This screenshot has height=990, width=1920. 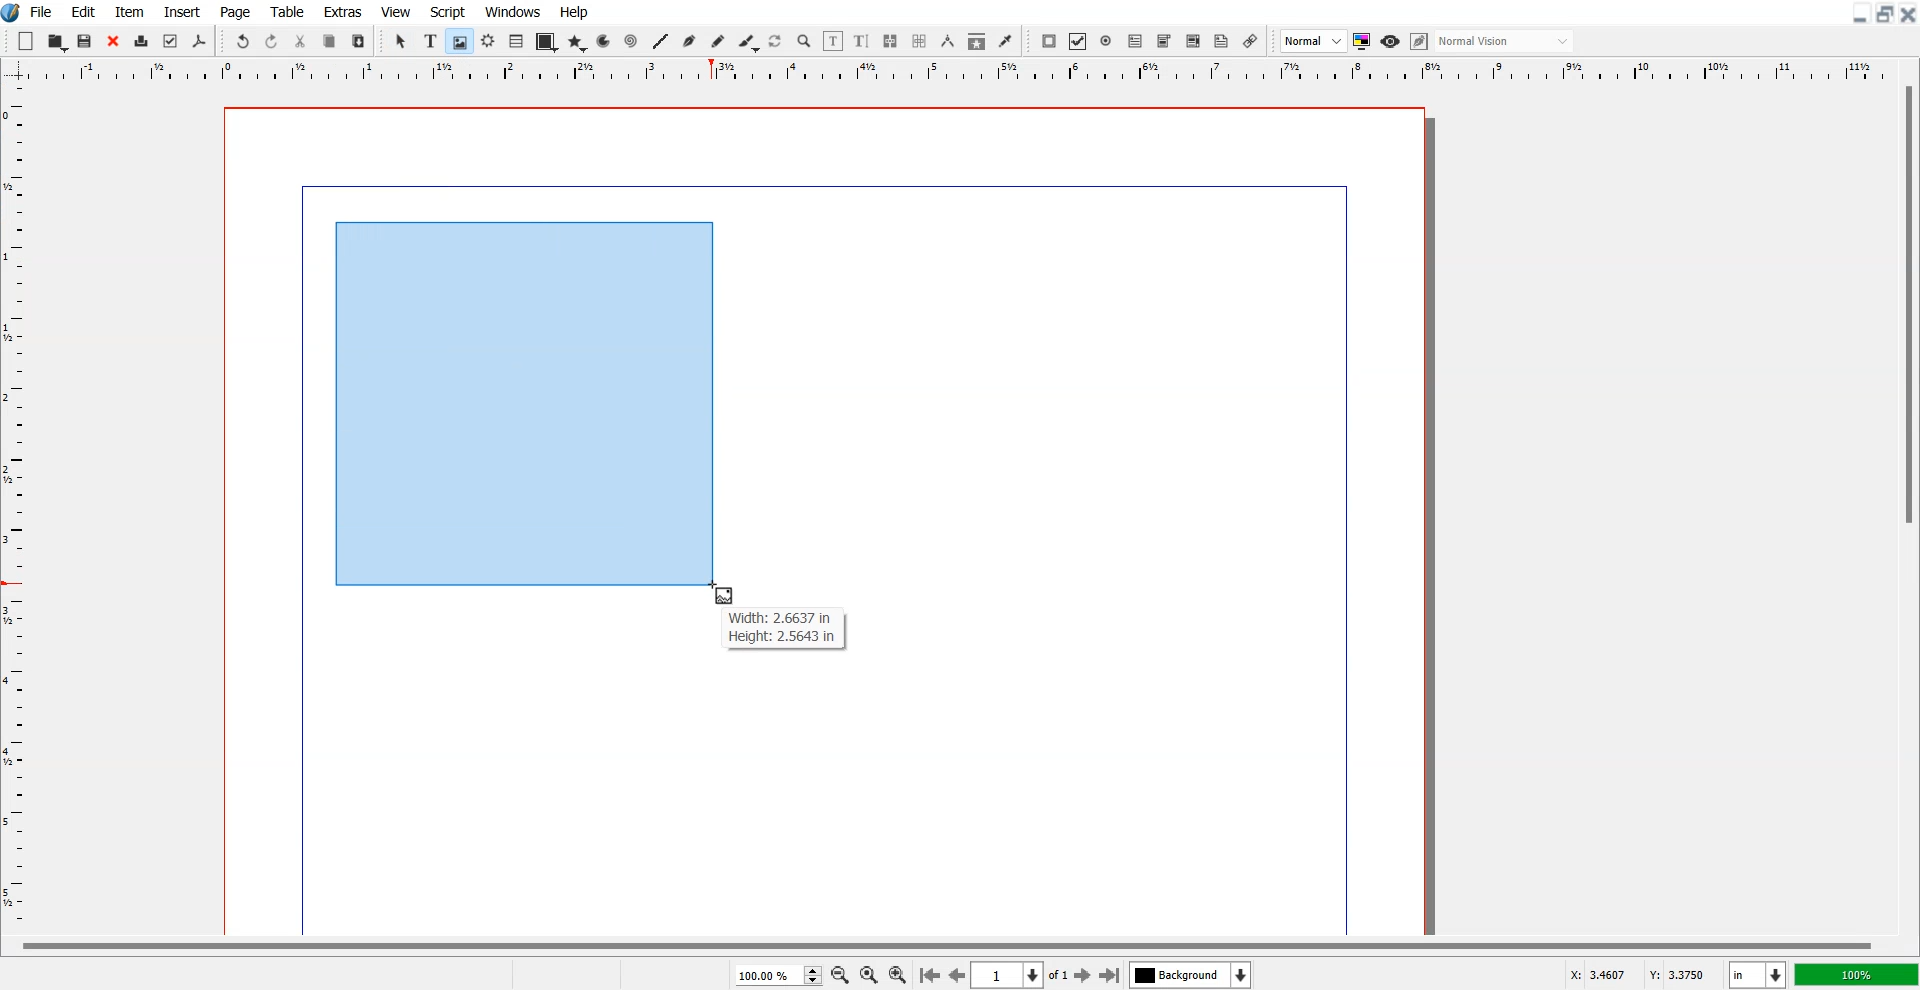 I want to click on Table, so click(x=516, y=42).